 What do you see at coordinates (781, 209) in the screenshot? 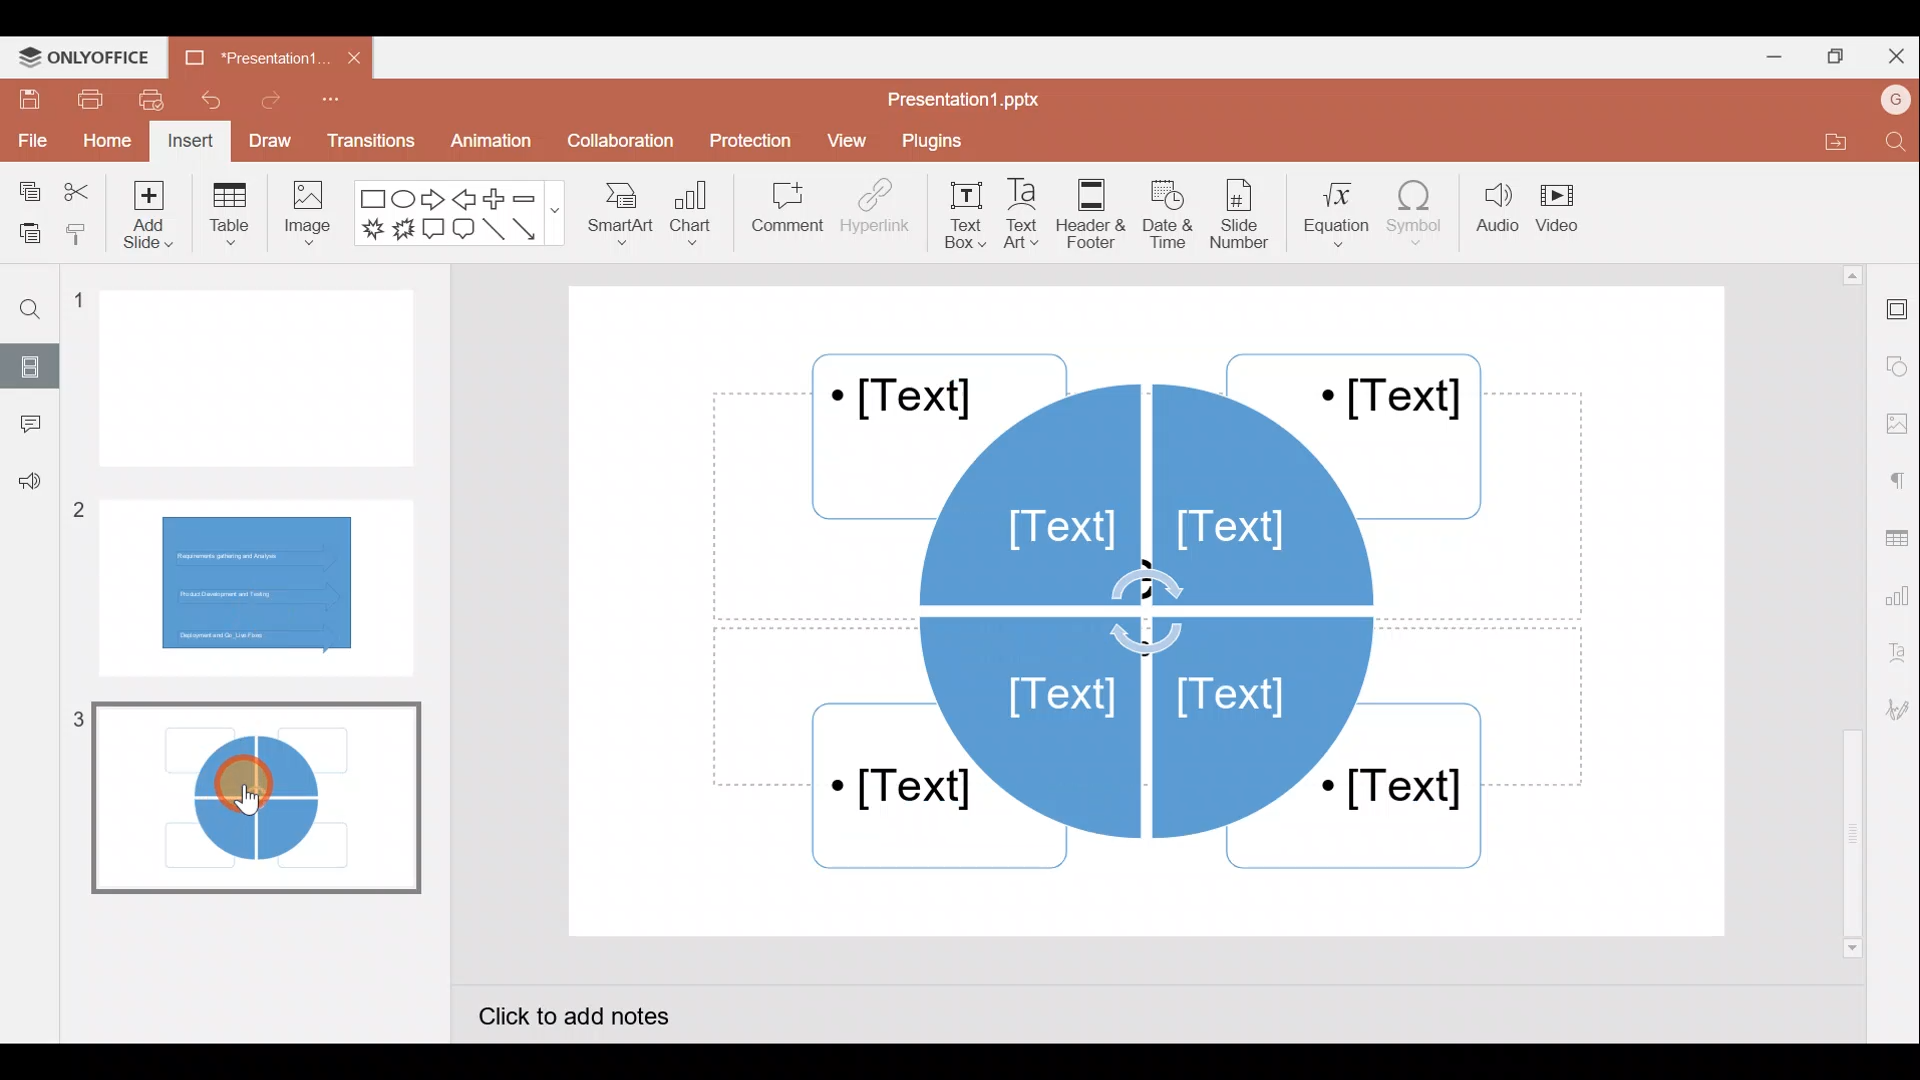
I see `Comment` at bounding box center [781, 209].